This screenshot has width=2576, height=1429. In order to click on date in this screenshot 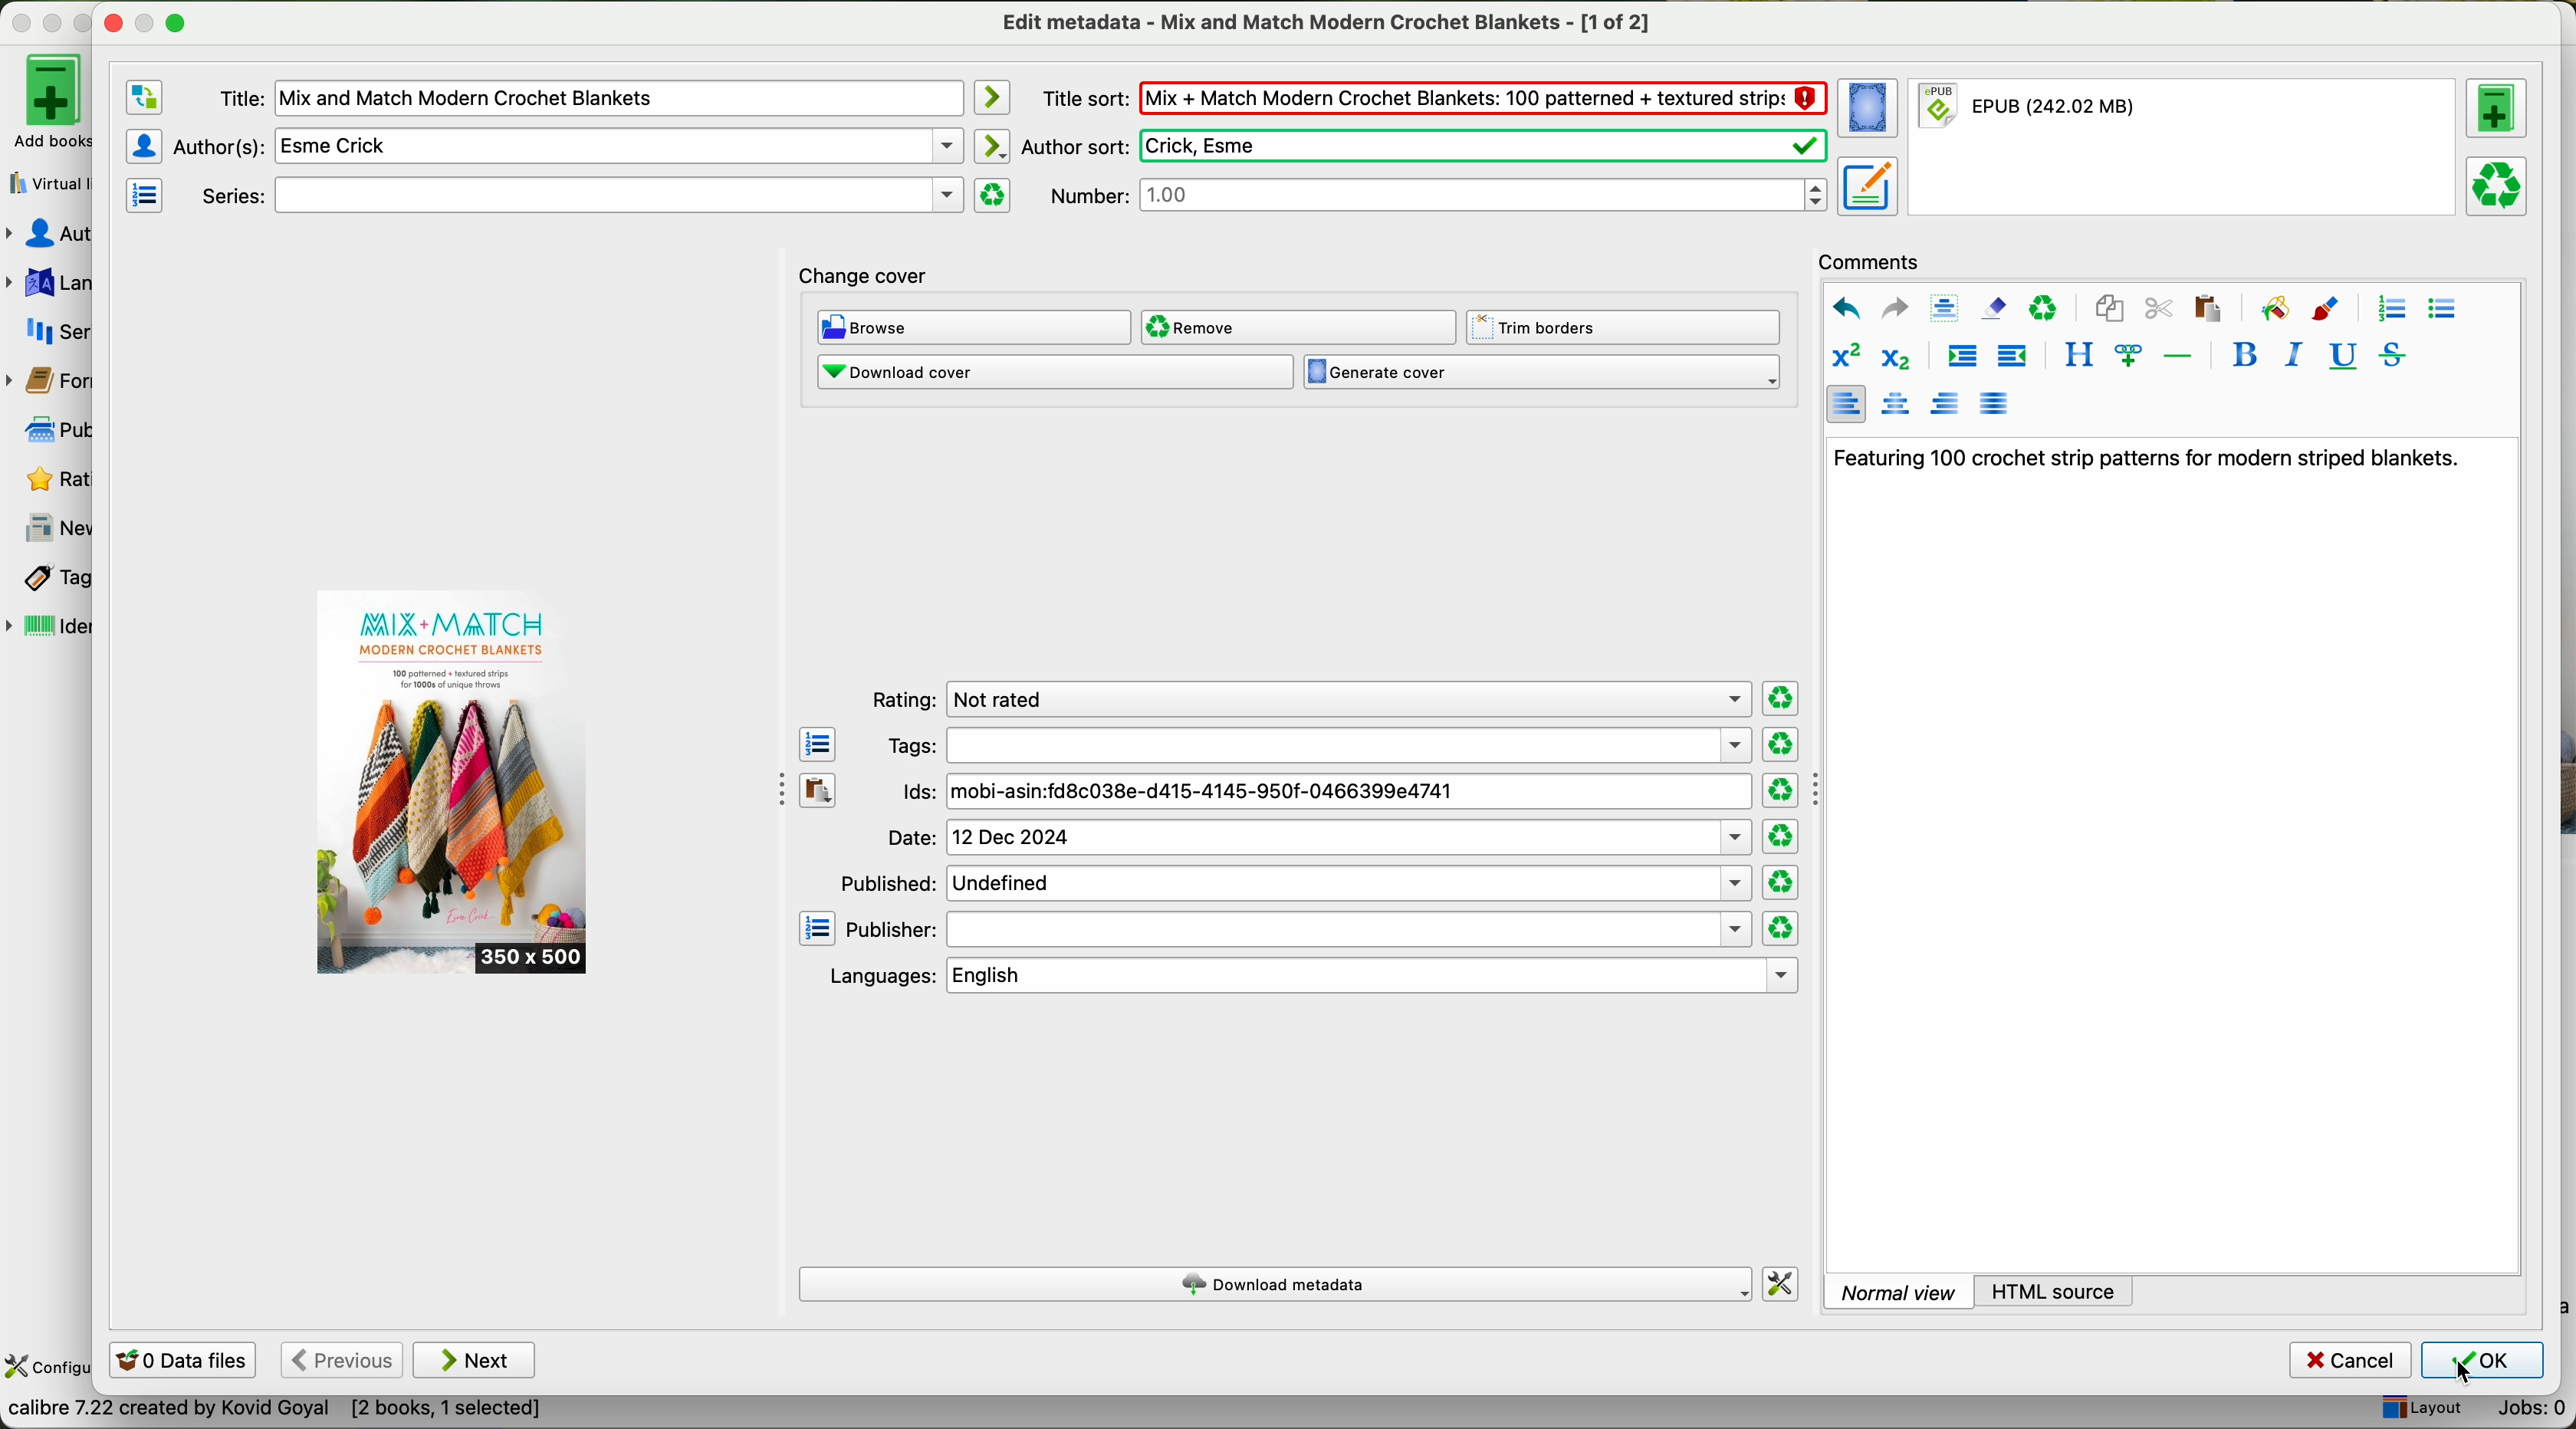, I will do `click(1318, 838)`.